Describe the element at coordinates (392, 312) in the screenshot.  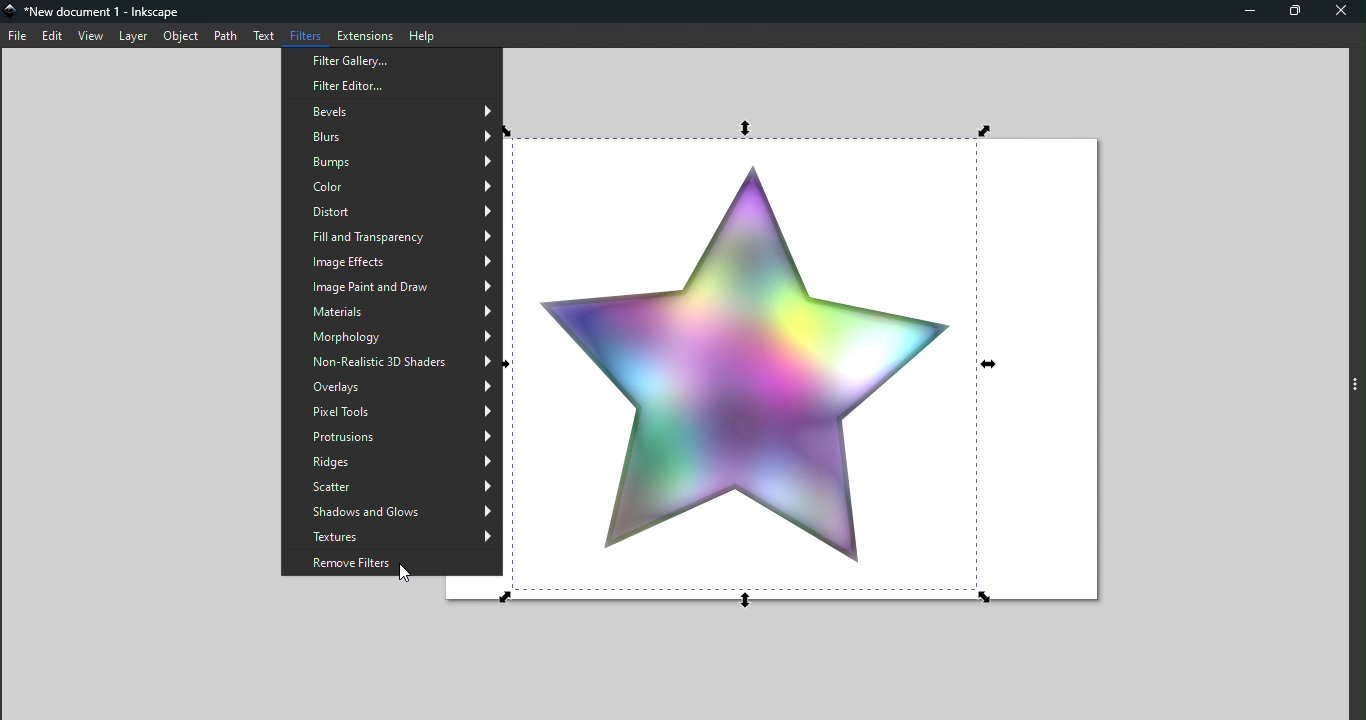
I see `Materials` at that location.